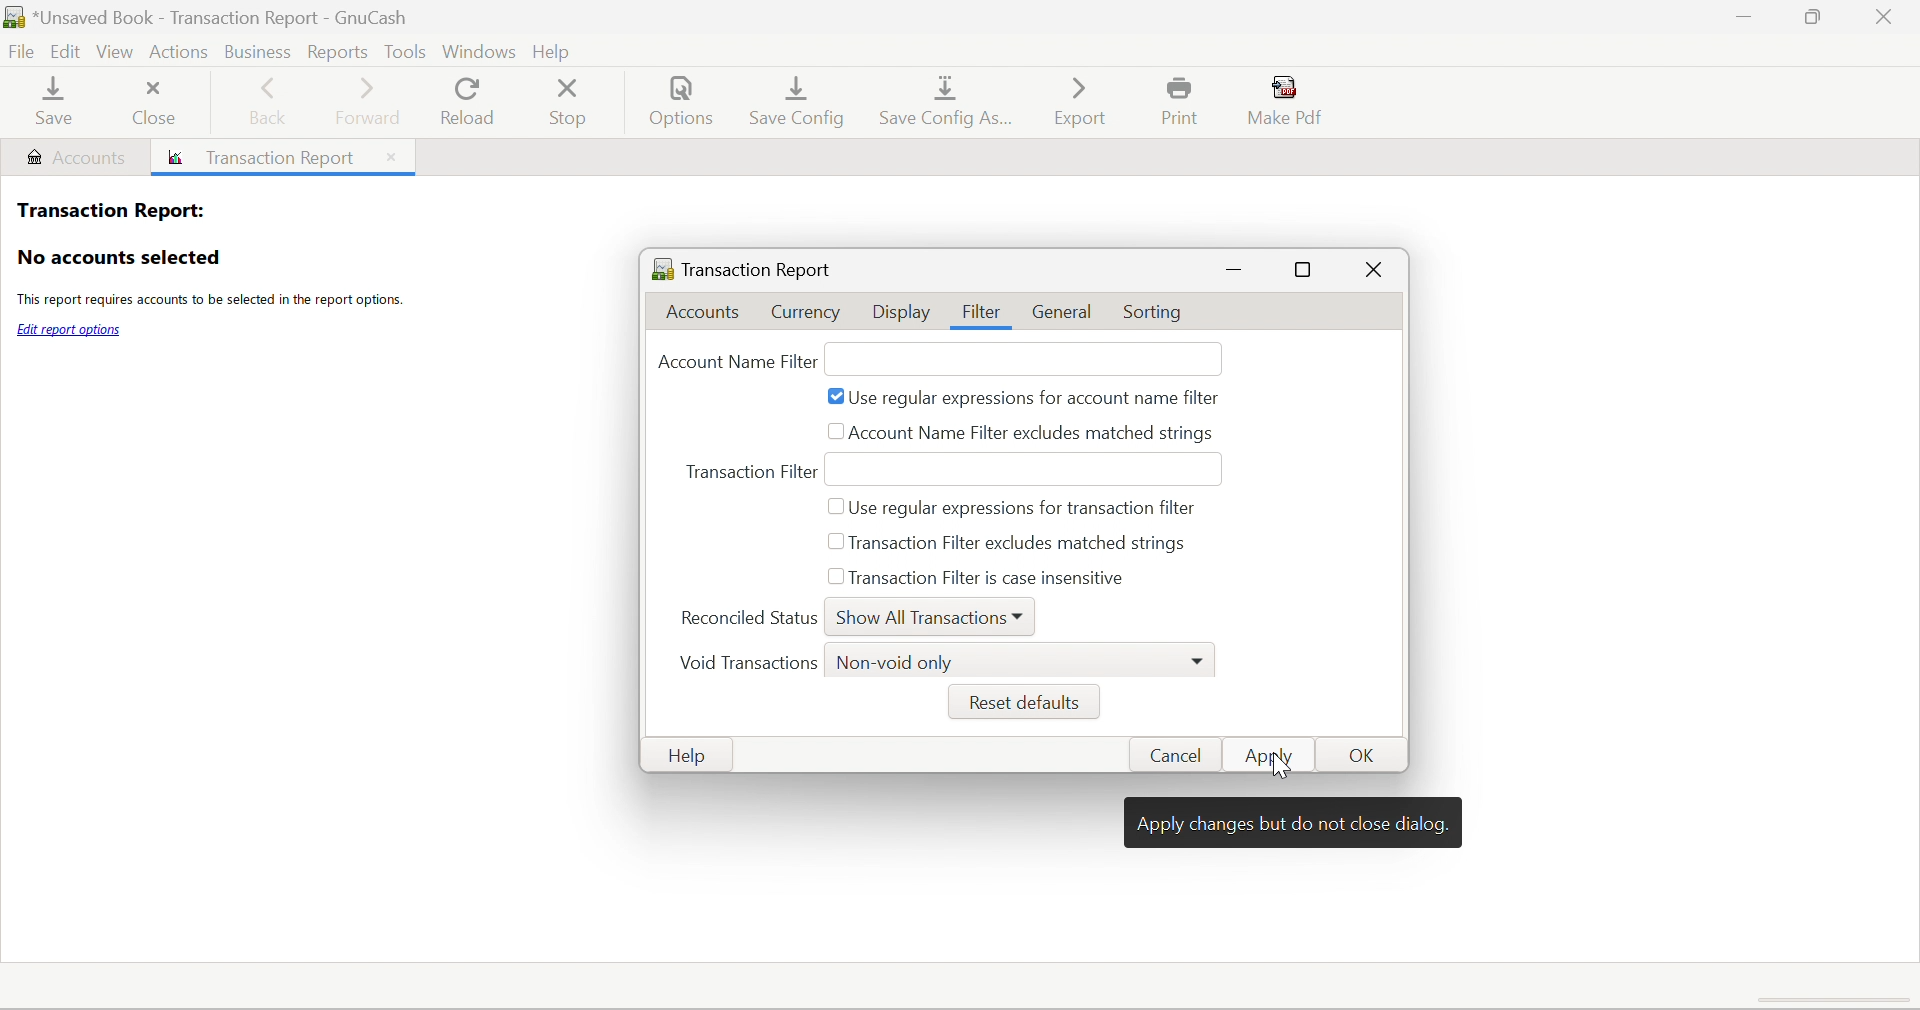 The width and height of the screenshot is (1920, 1010). What do you see at coordinates (68, 52) in the screenshot?
I see `Edit` at bounding box center [68, 52].